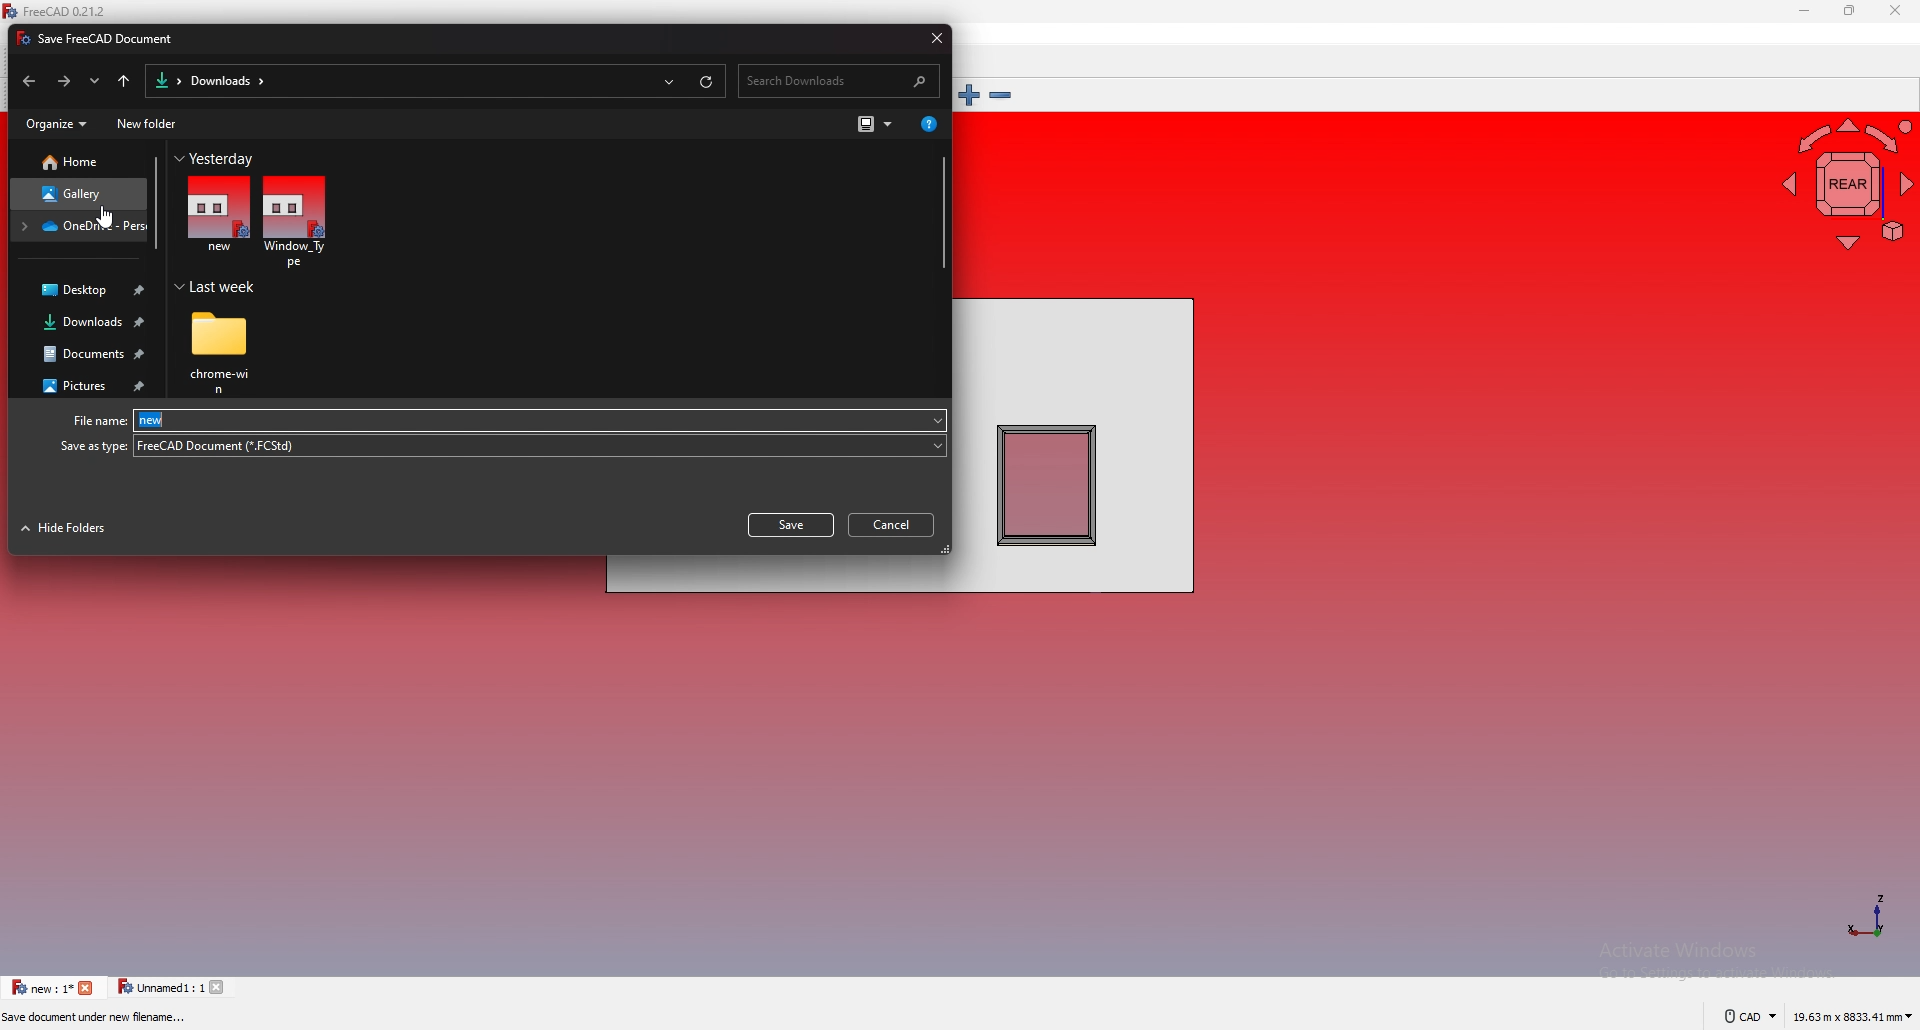  What do you see at coordinates (1852, 1017) in the screenshot?
I see `dimensions` at bounding box center [1852, 1017].